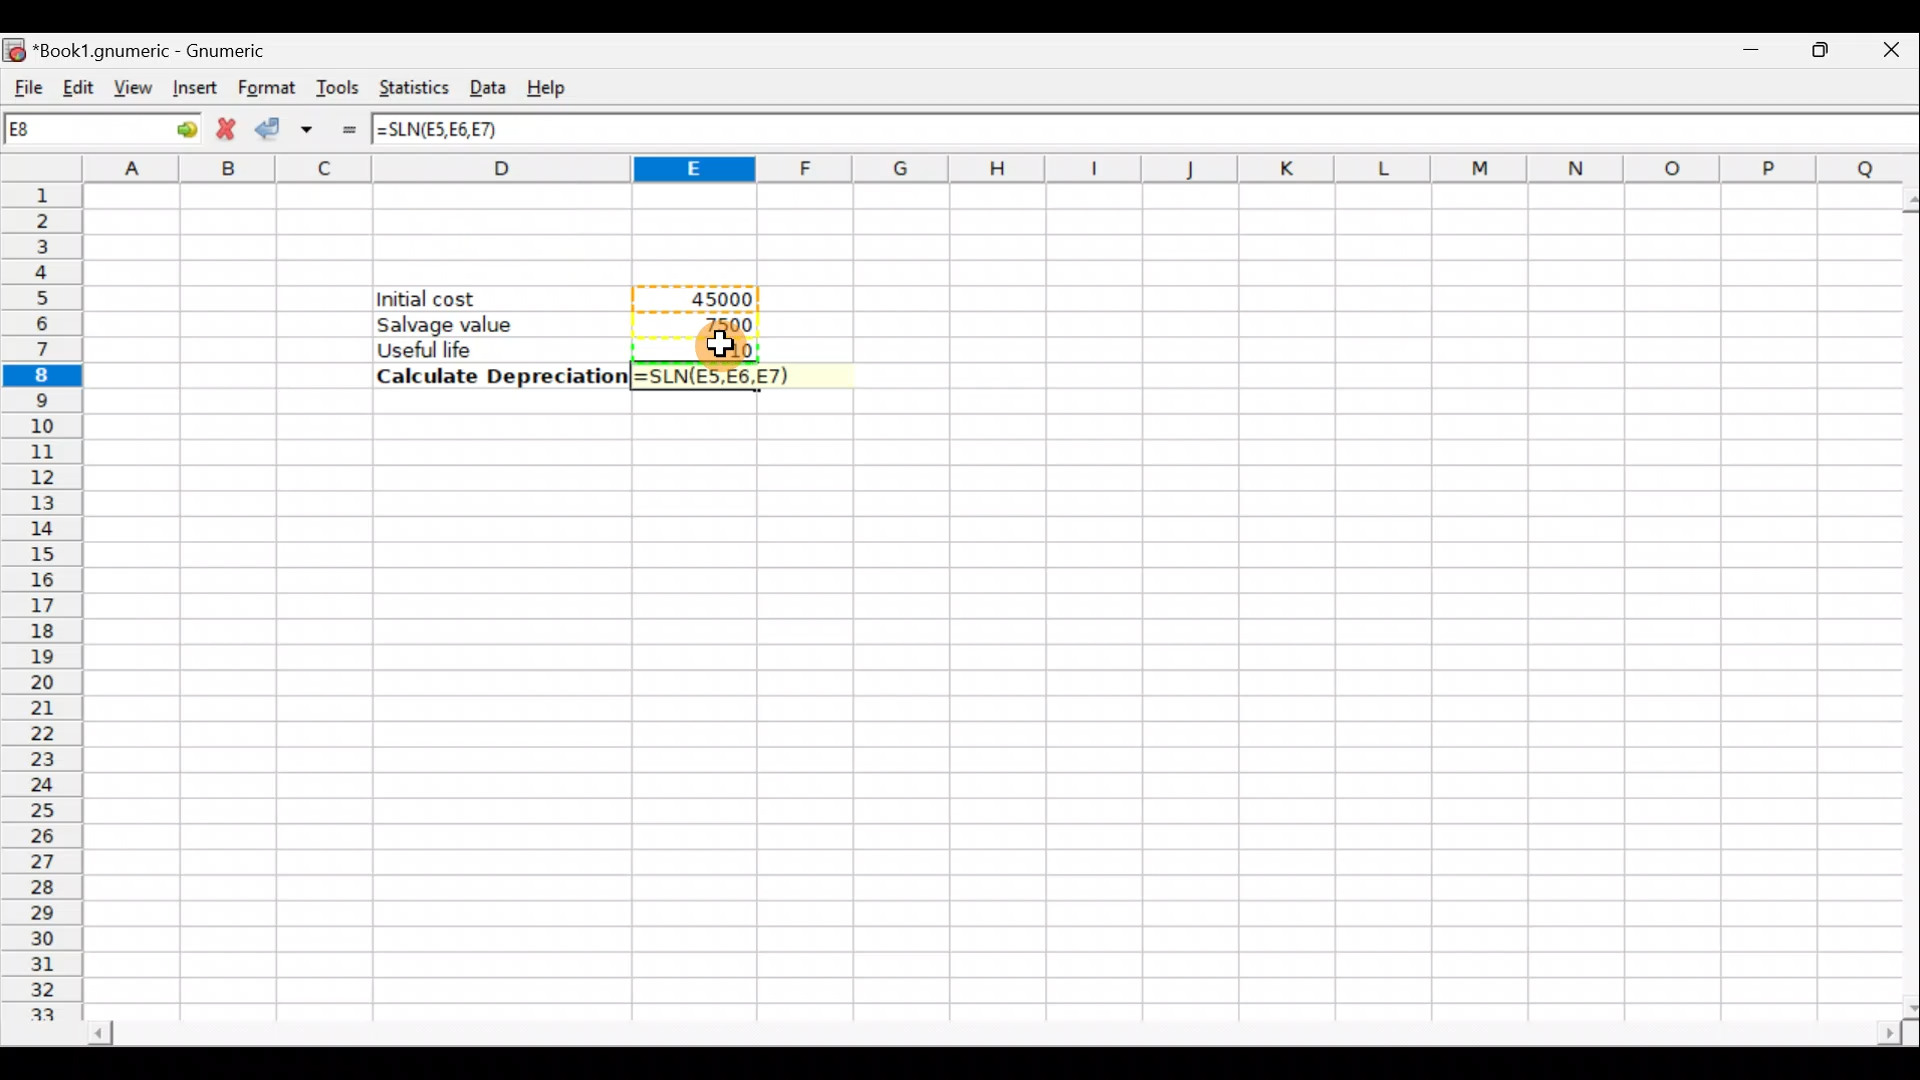  Describe the element at coordinates (67, 133) in the screenshot. I see `Cell name E8` at that location.